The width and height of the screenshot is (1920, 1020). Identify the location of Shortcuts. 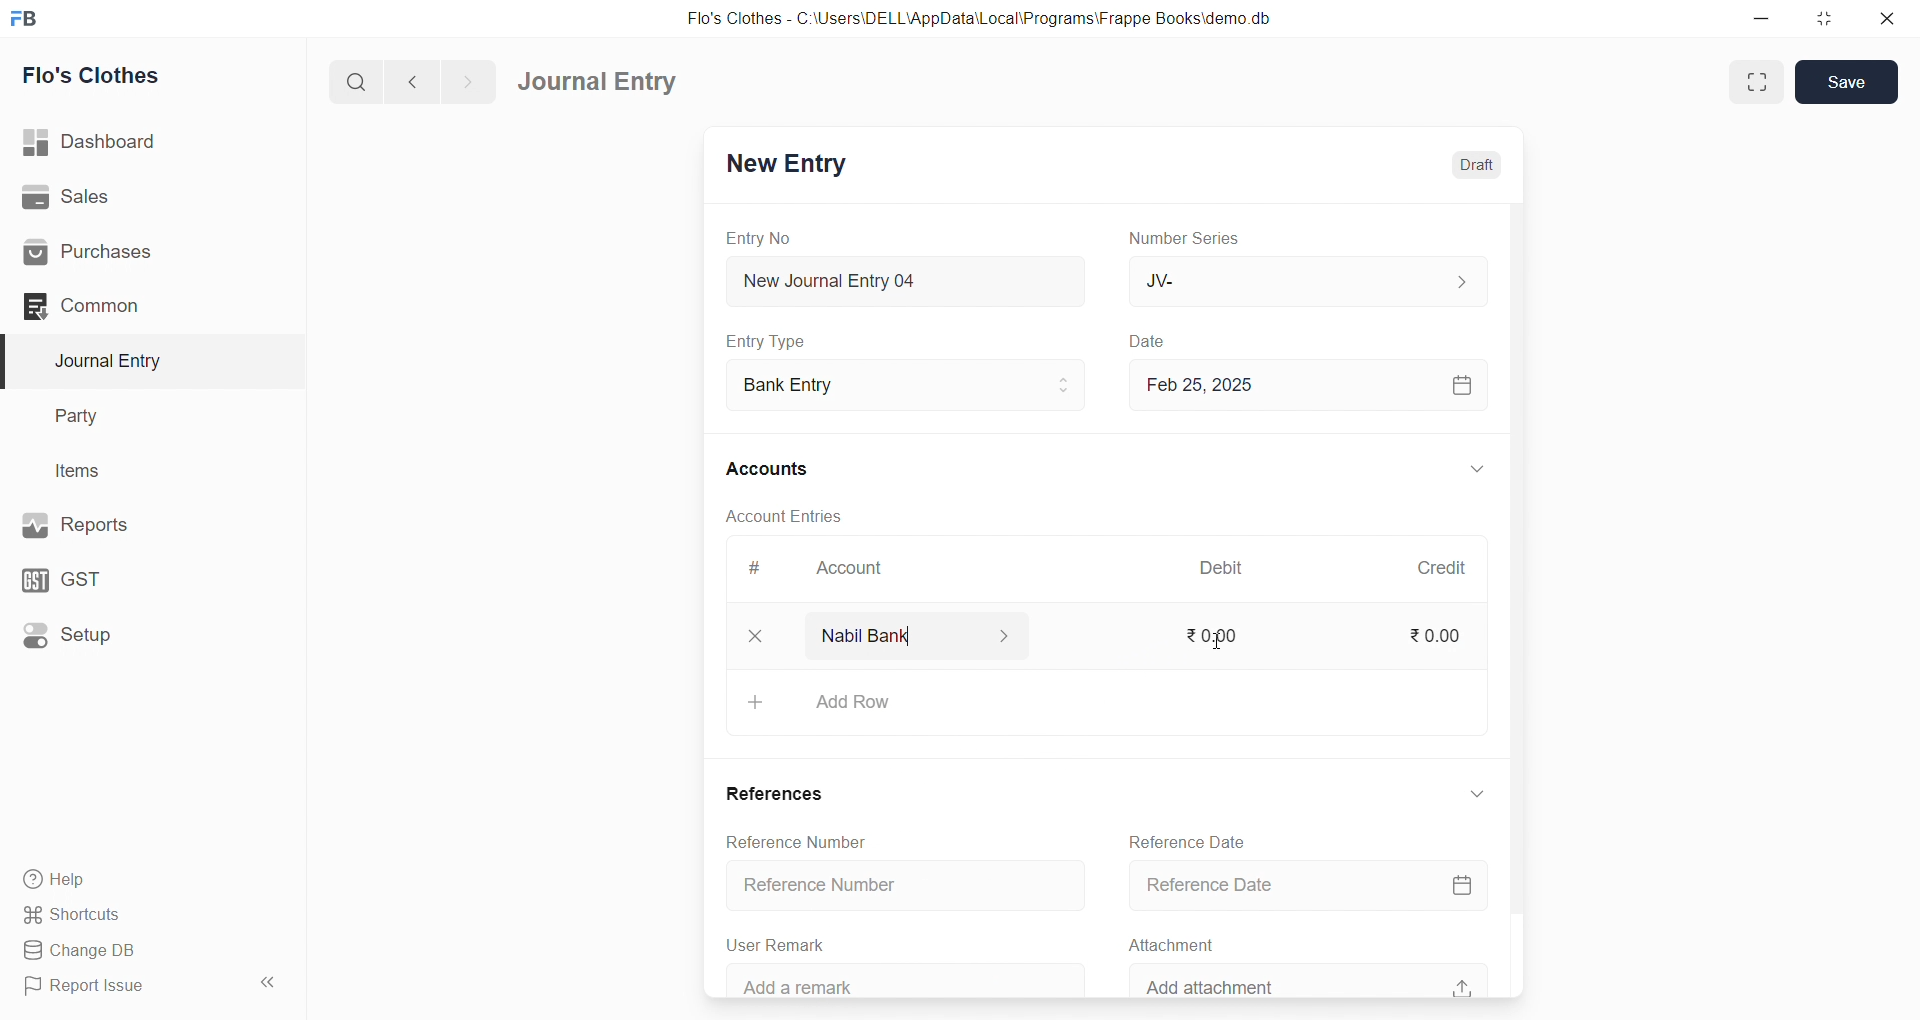
(146, 913).